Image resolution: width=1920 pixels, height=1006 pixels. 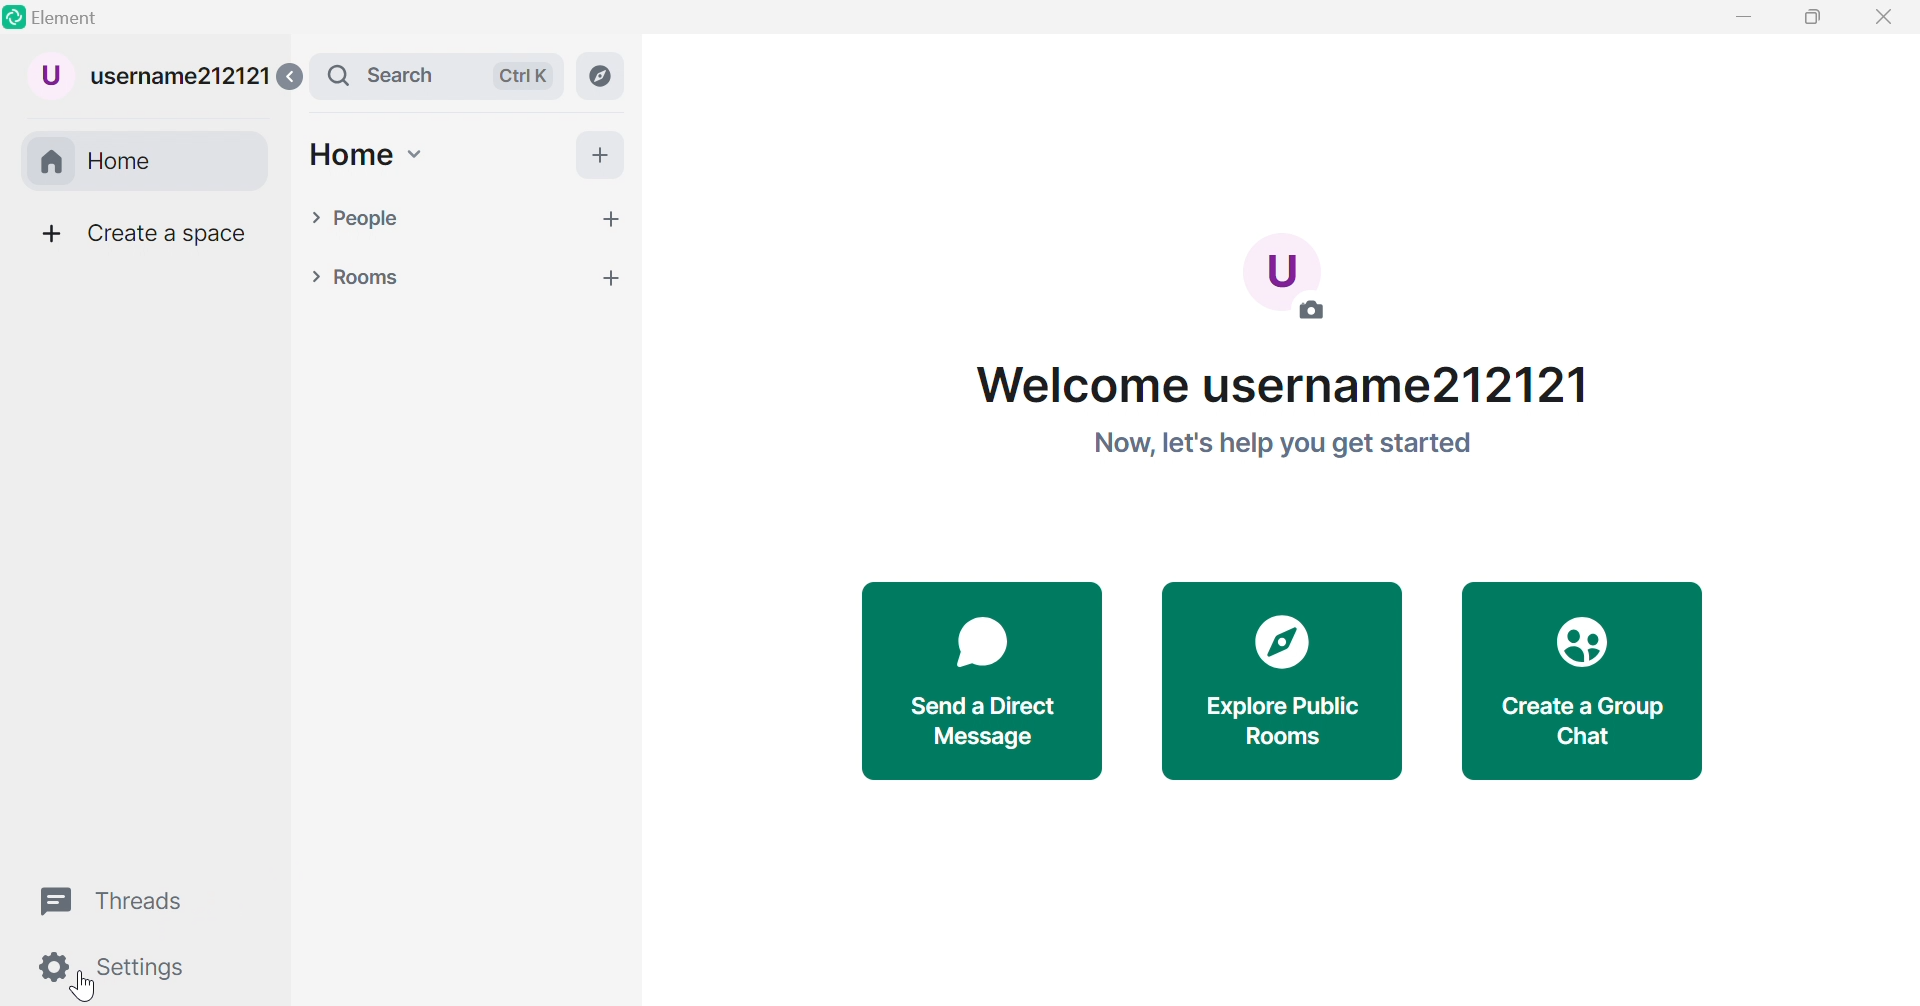 I want to click on Icon, so click(x=1584, y=645).